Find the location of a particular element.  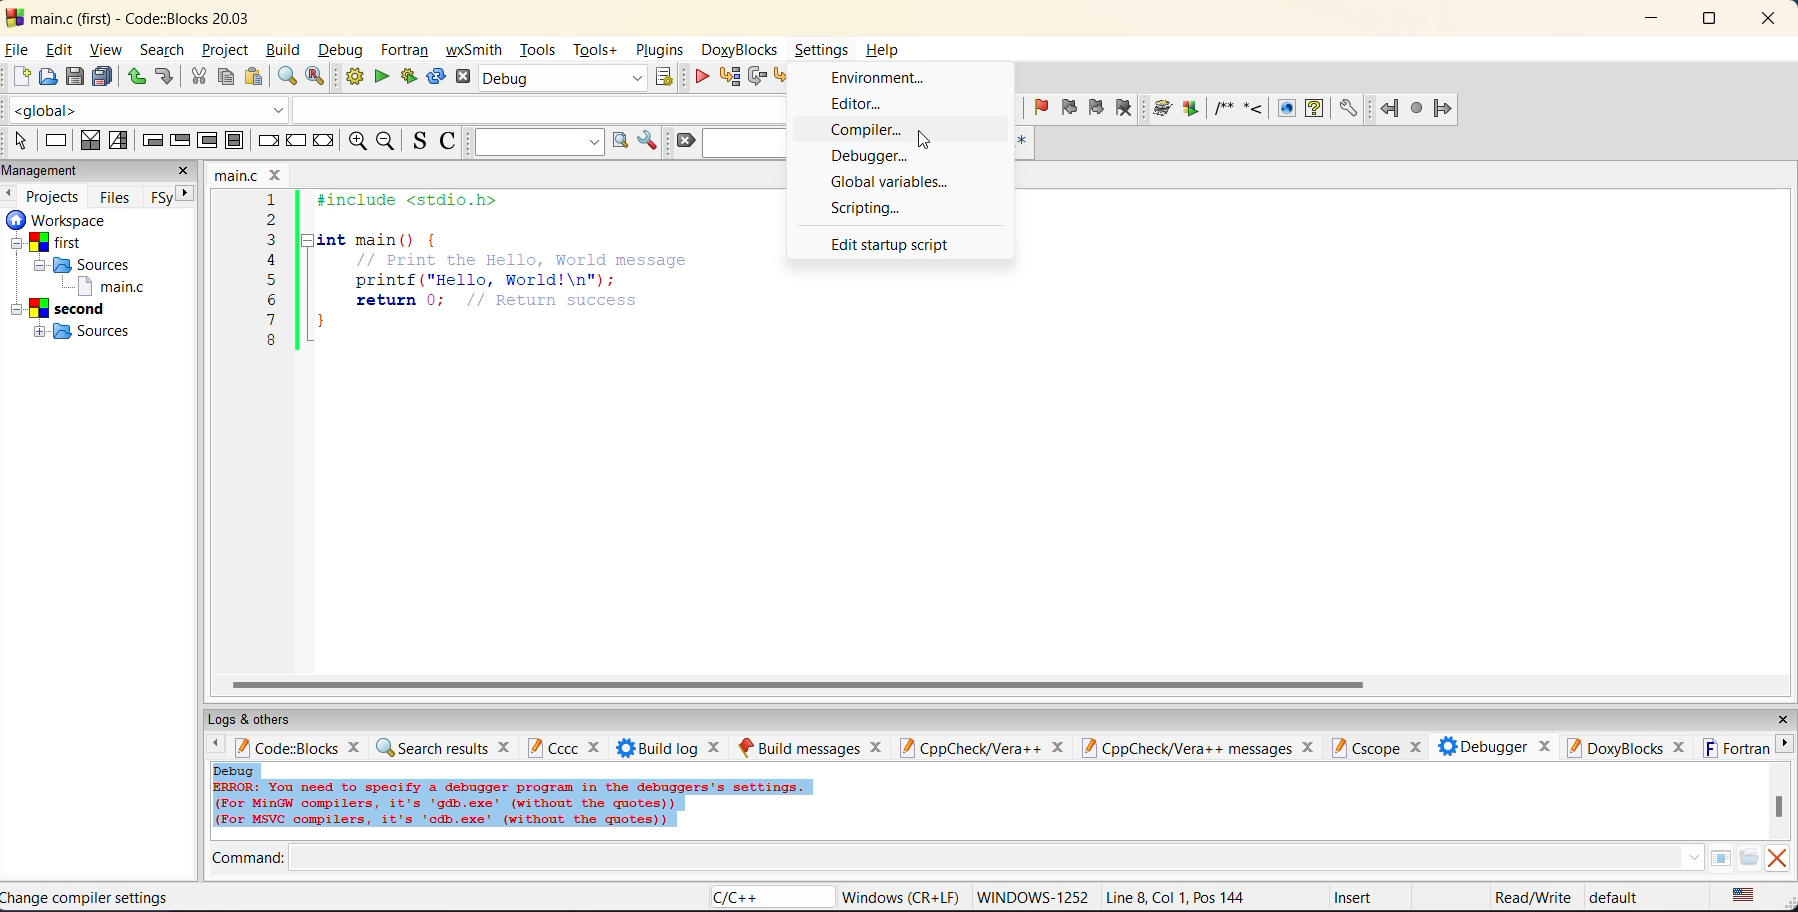

class is located at coordinates (535, 108).